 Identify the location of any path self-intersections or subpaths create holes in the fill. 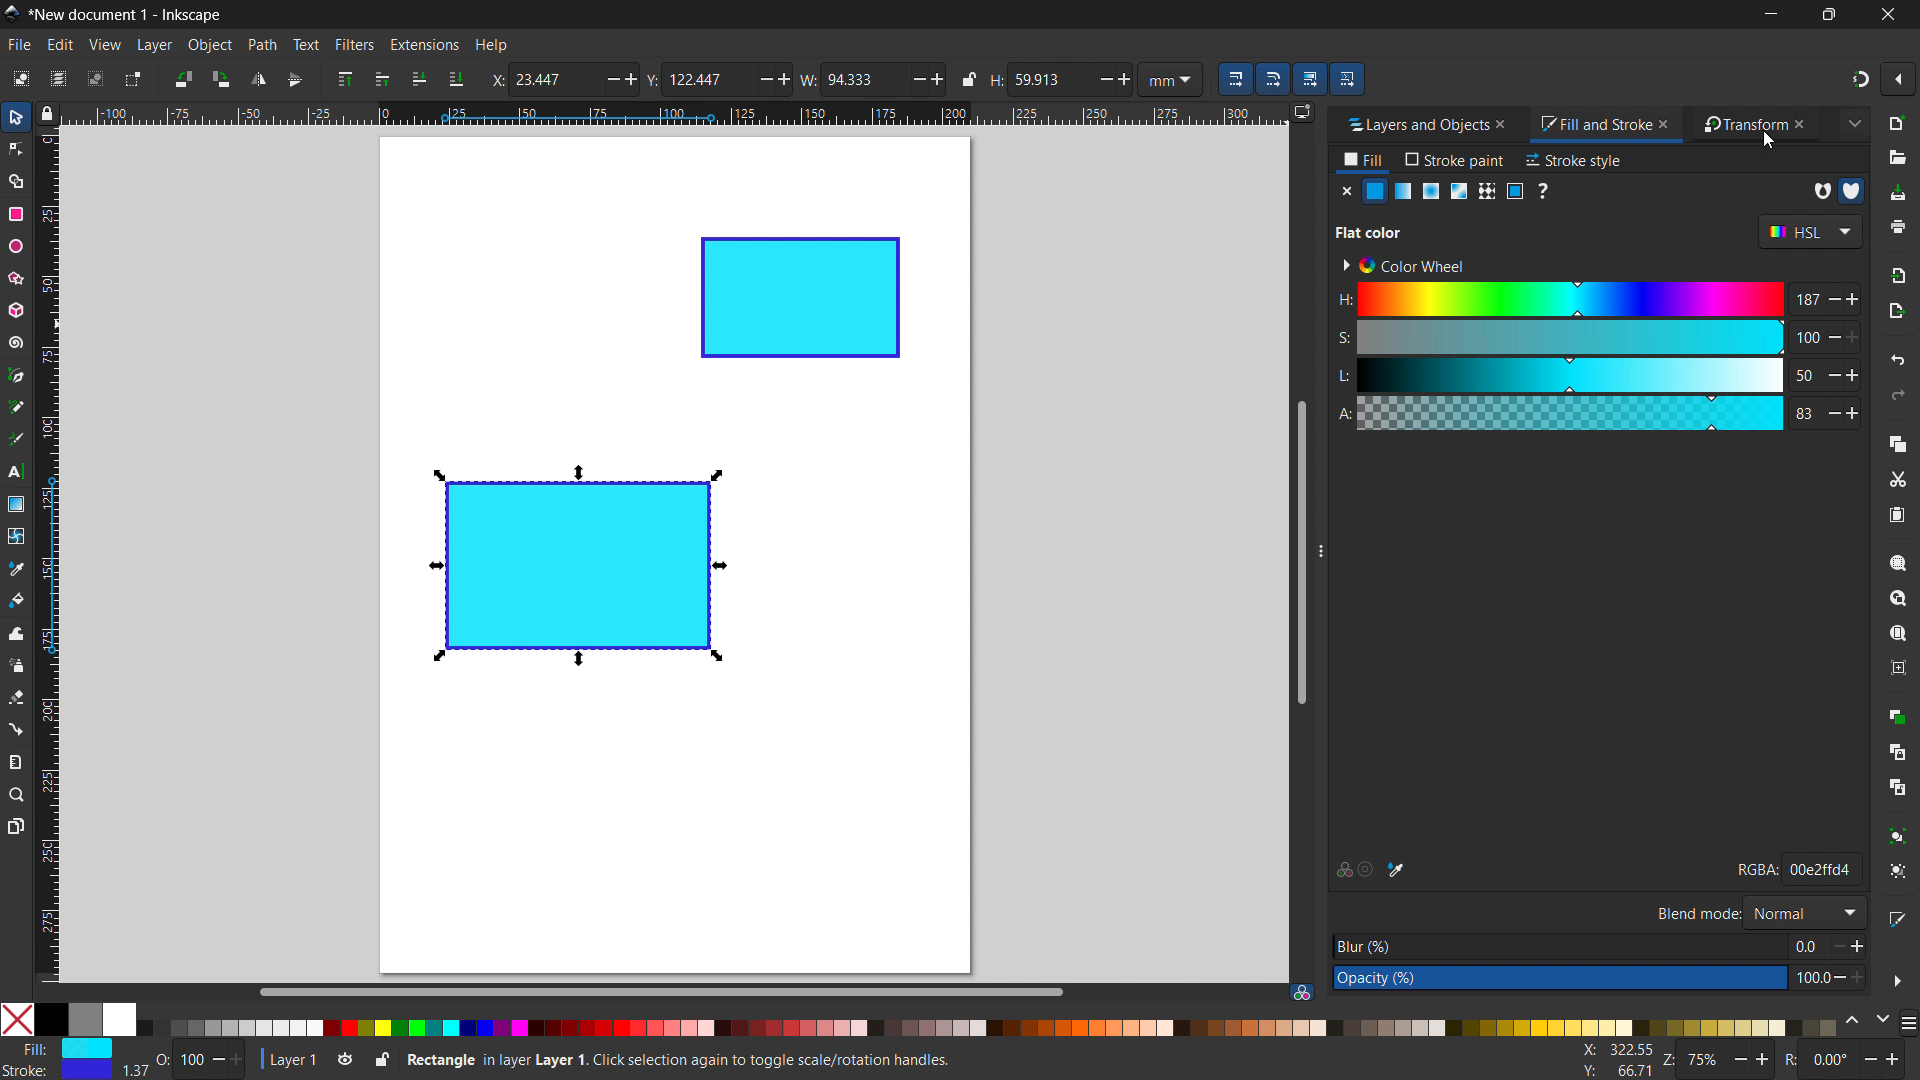
(1821, 191).